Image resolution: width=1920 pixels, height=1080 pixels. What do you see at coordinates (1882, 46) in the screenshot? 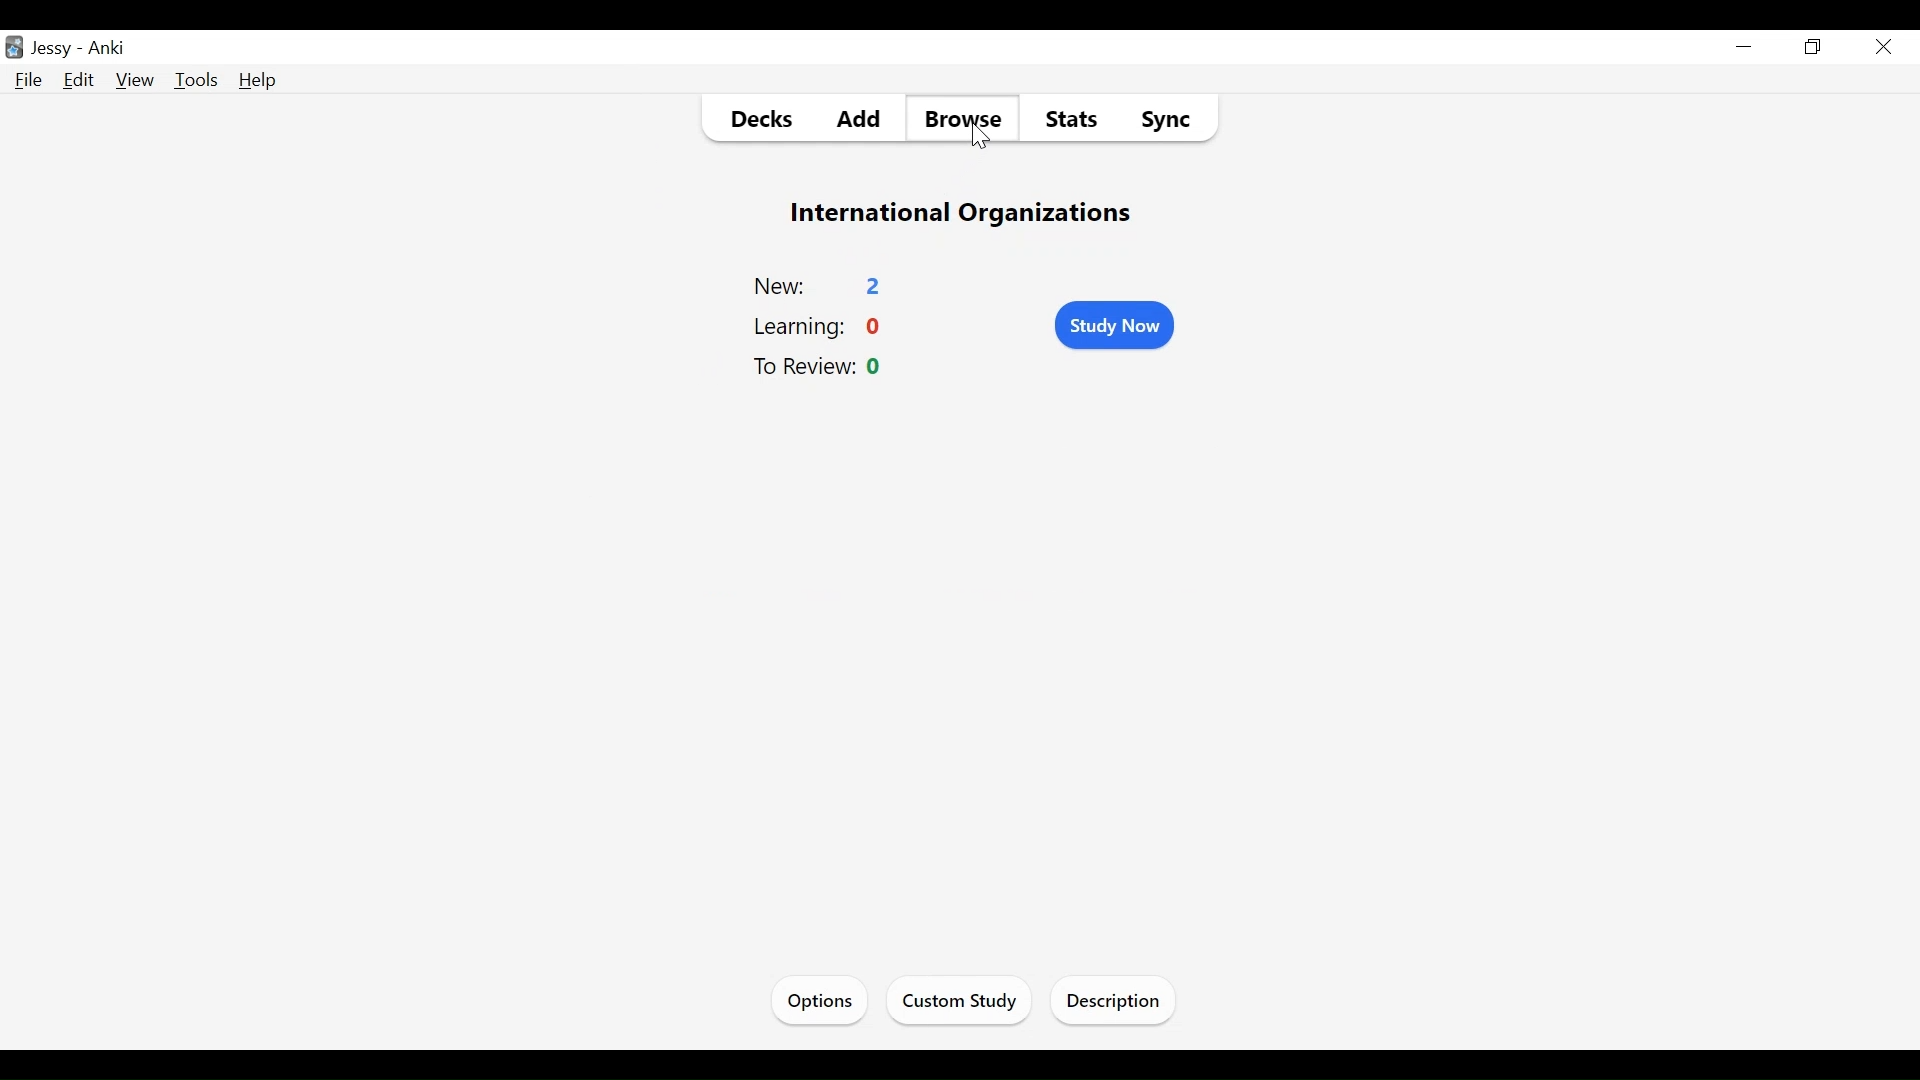
I see `Cursor` at bounding box center [1882, 46].